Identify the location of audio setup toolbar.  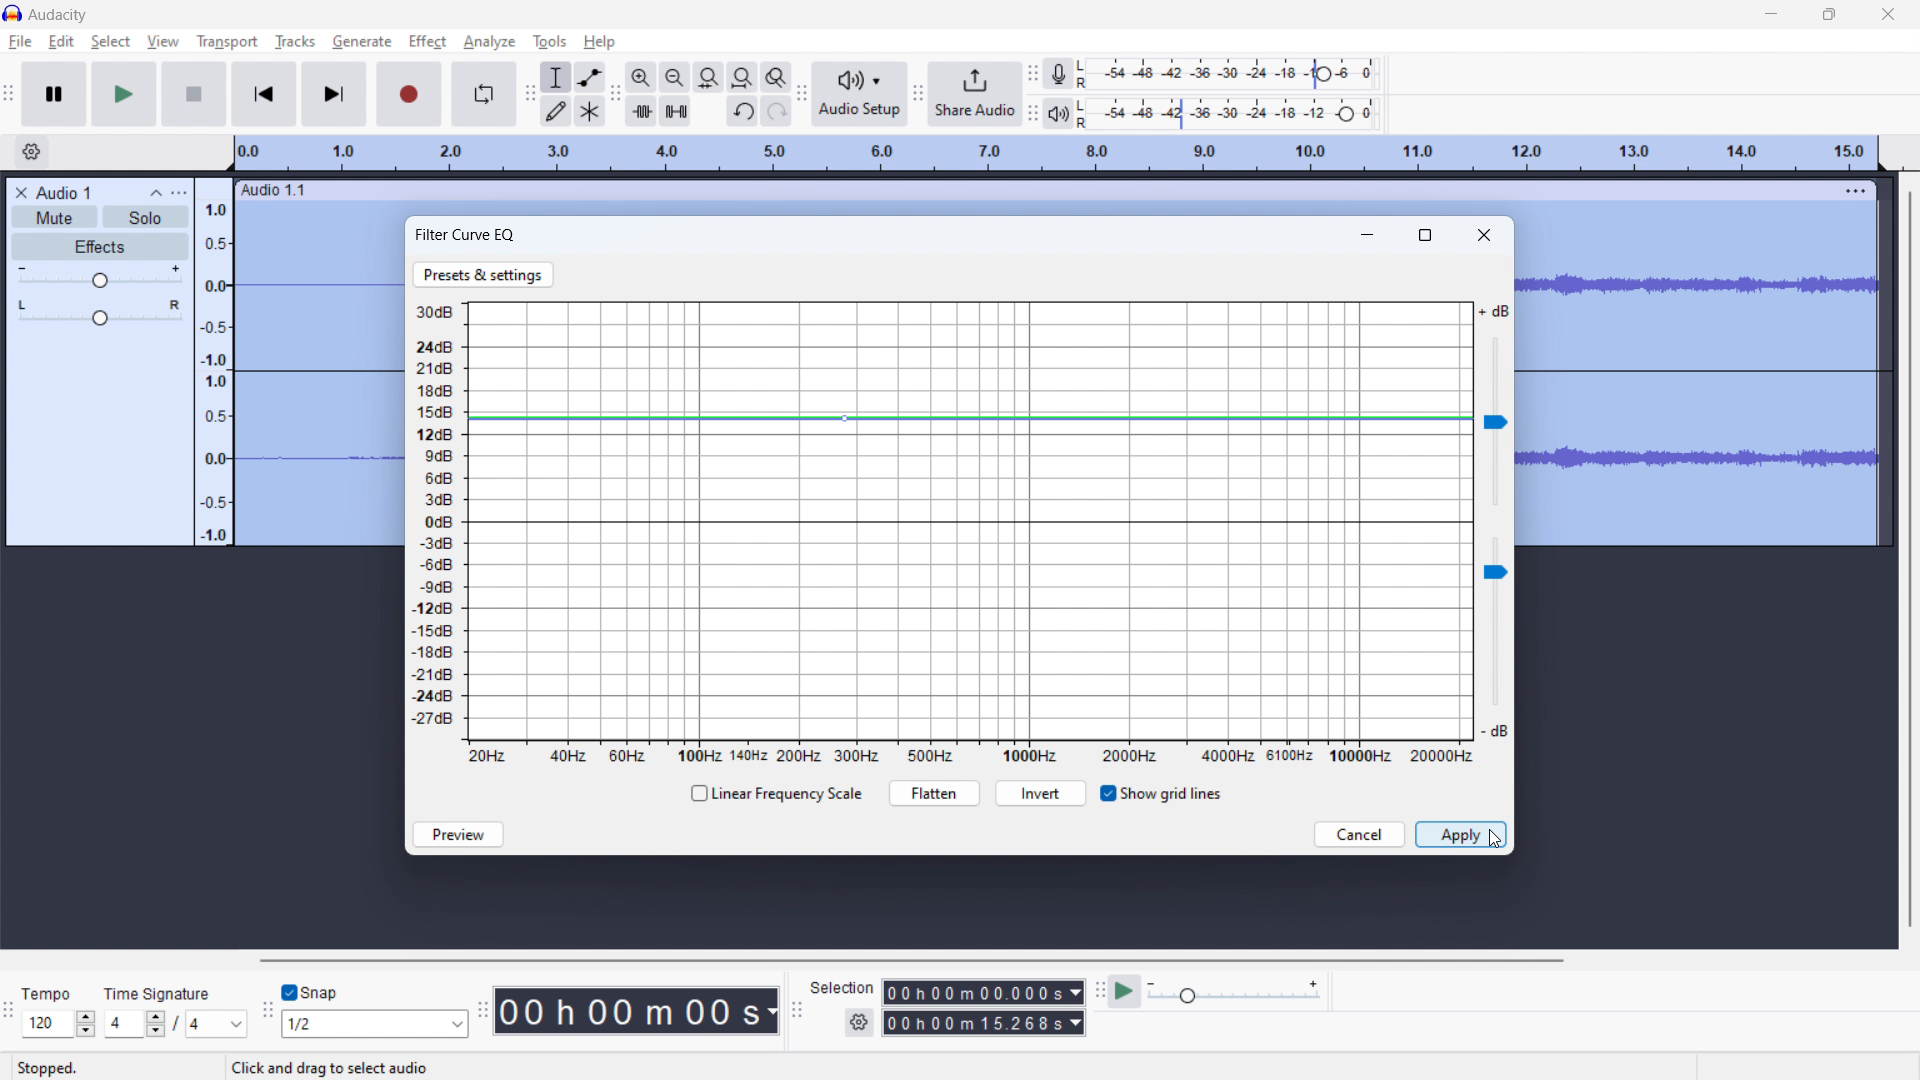
(802, 93).